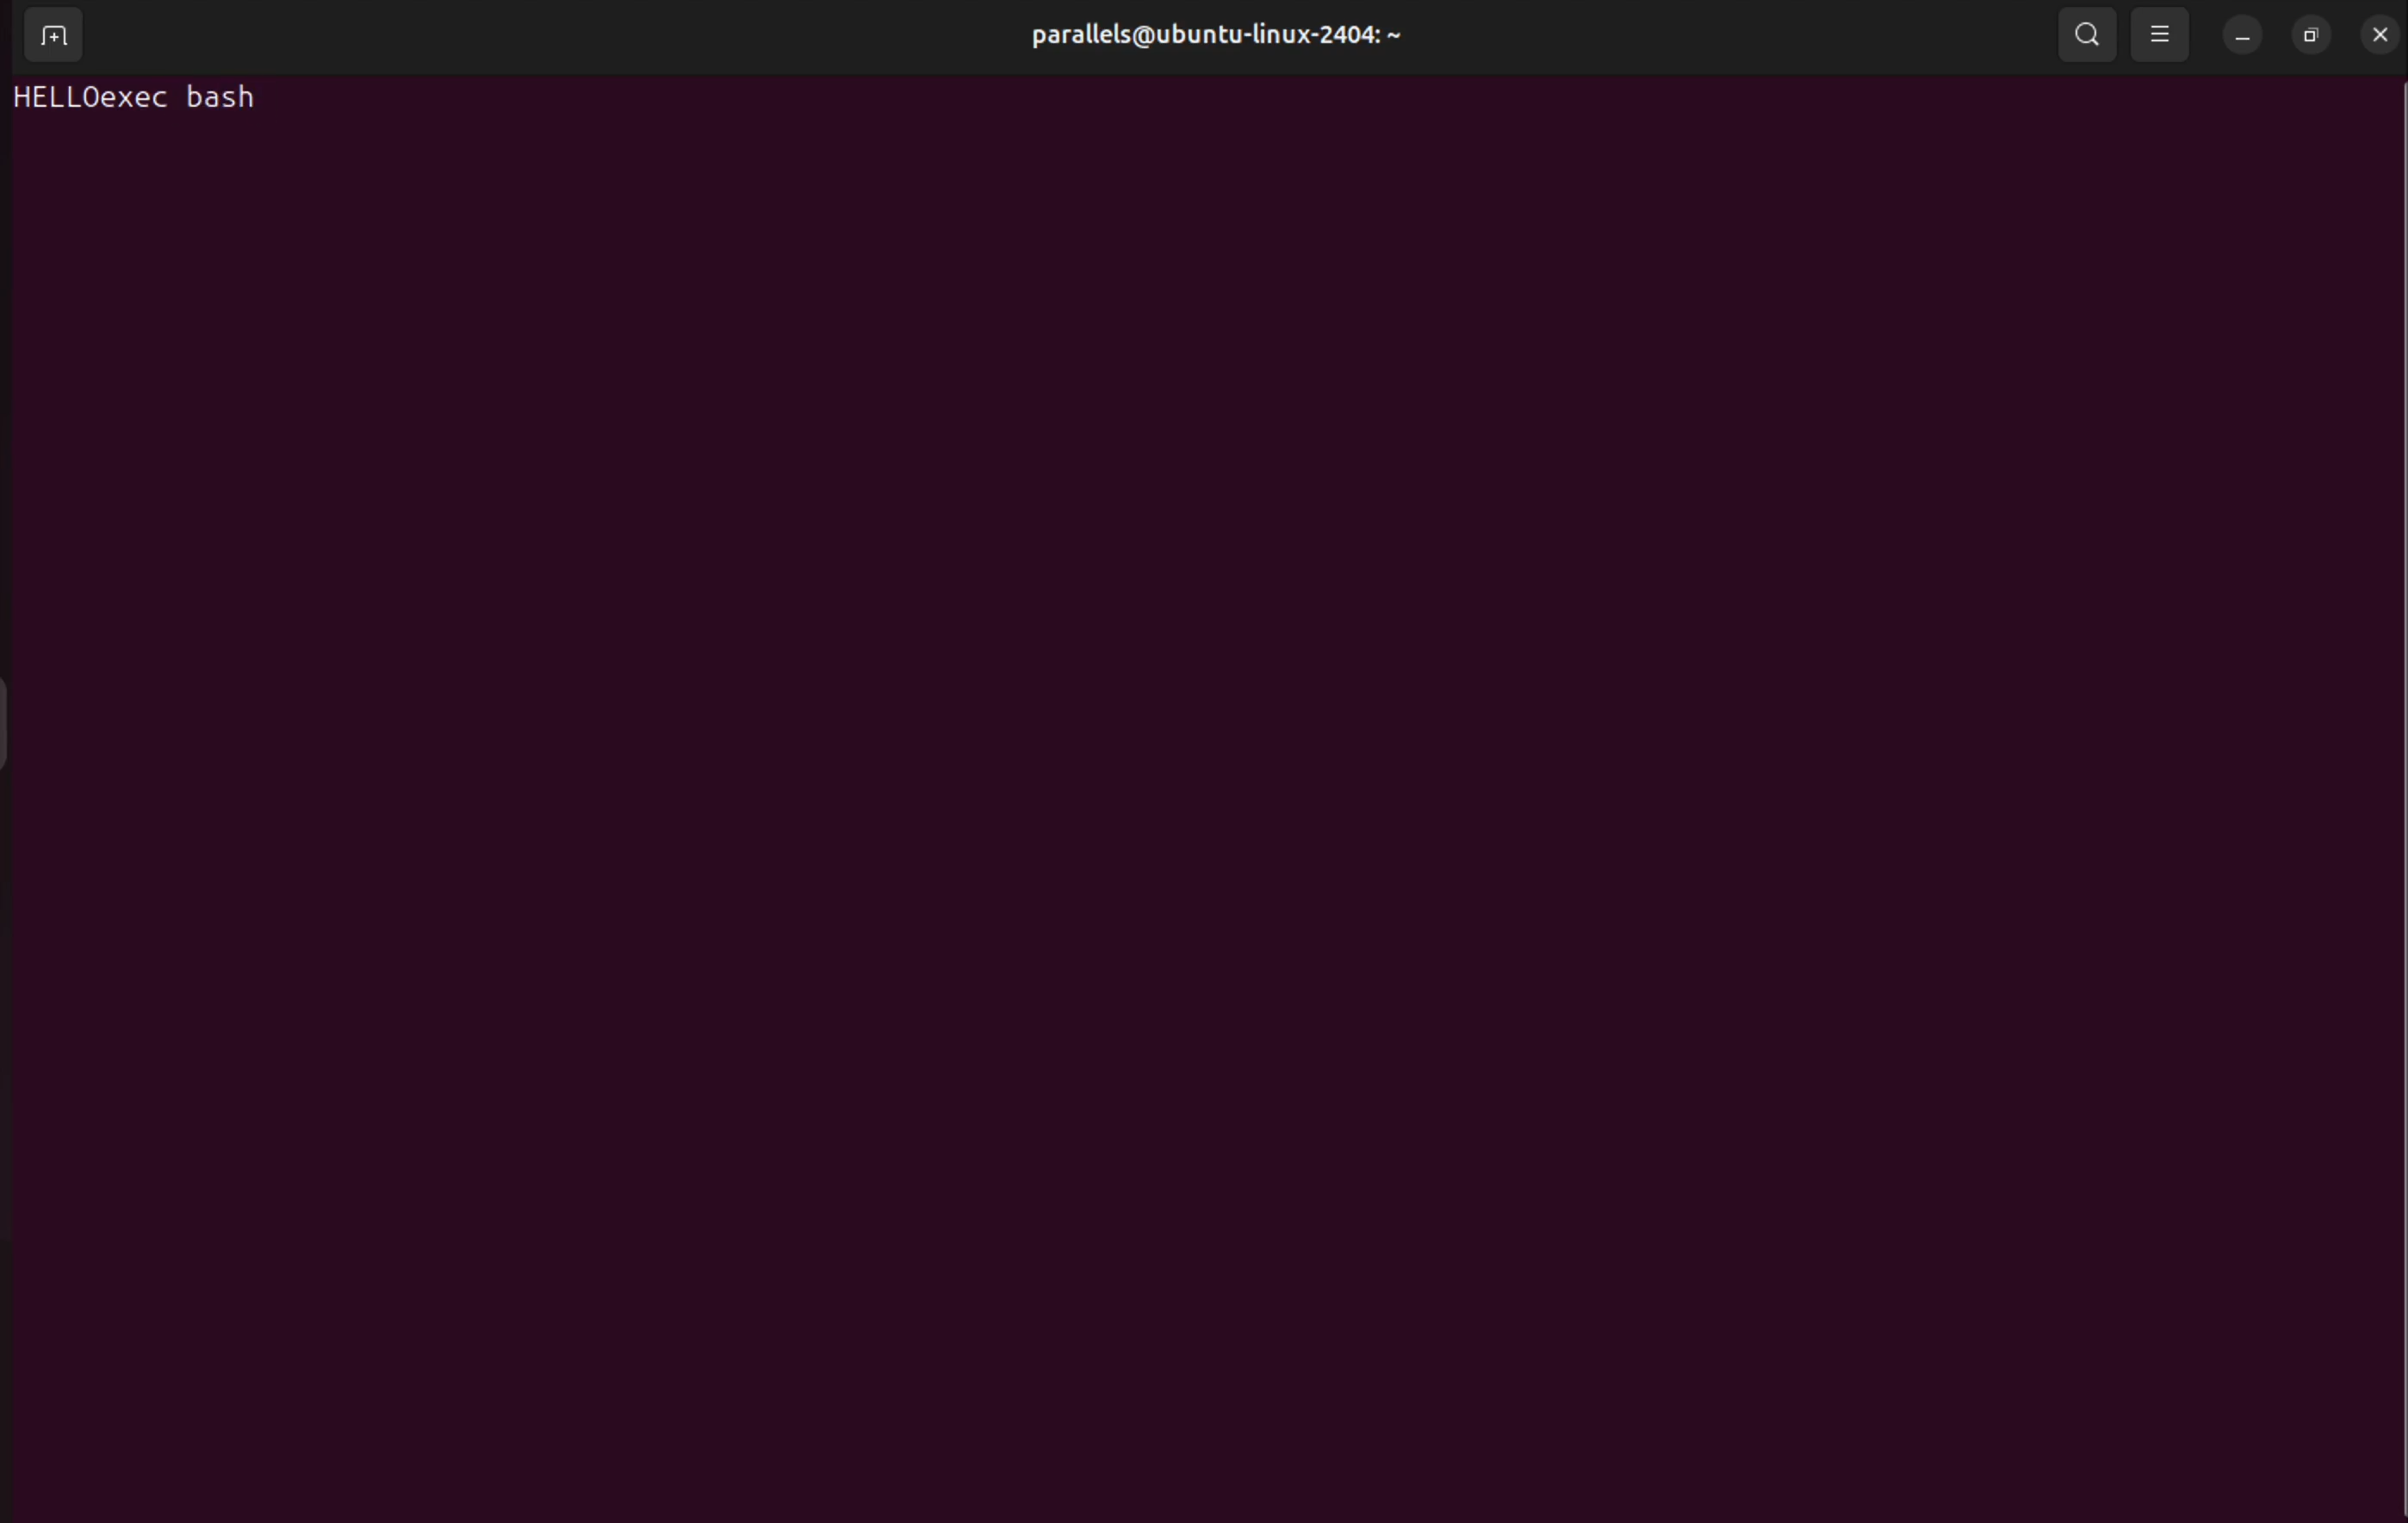 The width and height of the screenshot is (2408, 1523). Describe the element at coordinates (2379, 32) in the screenshot. I see `close` at that location.